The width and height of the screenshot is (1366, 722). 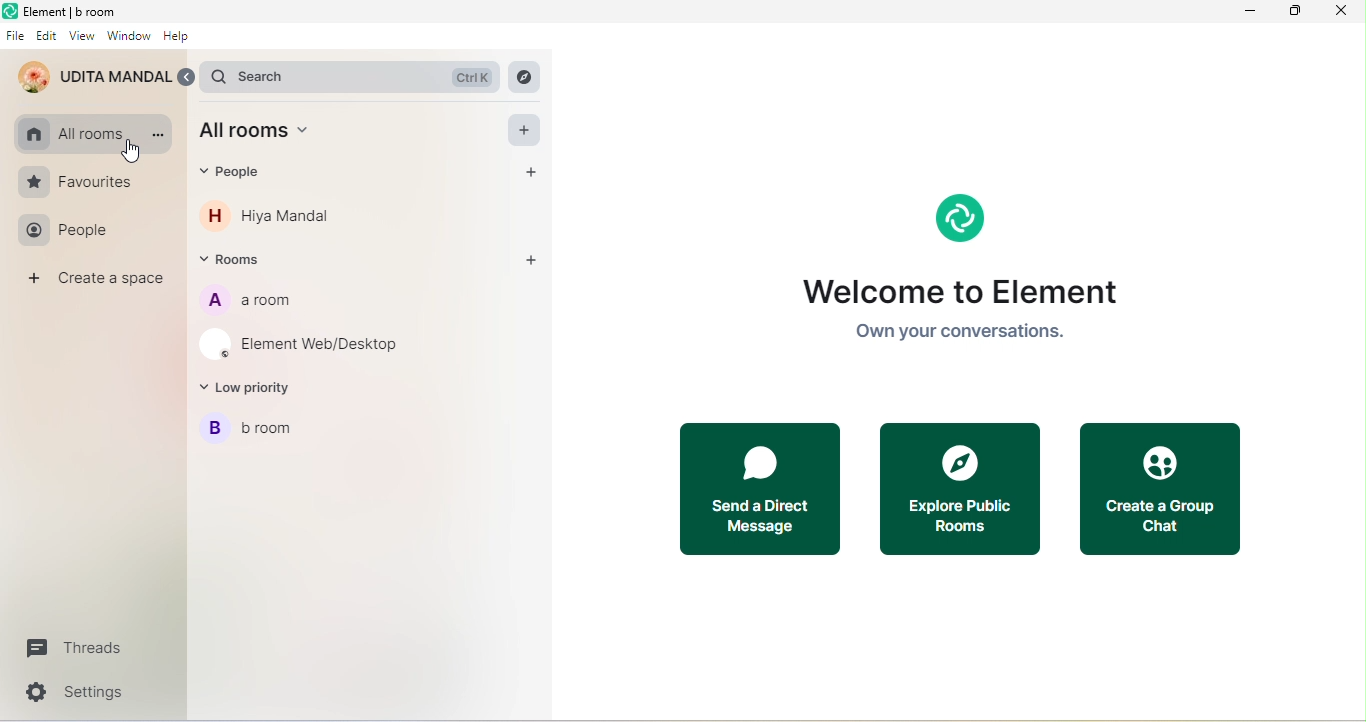 What do you see at coordinates (356, 77) in the screenshot?
I see `search` at bounding box center [356, 77].